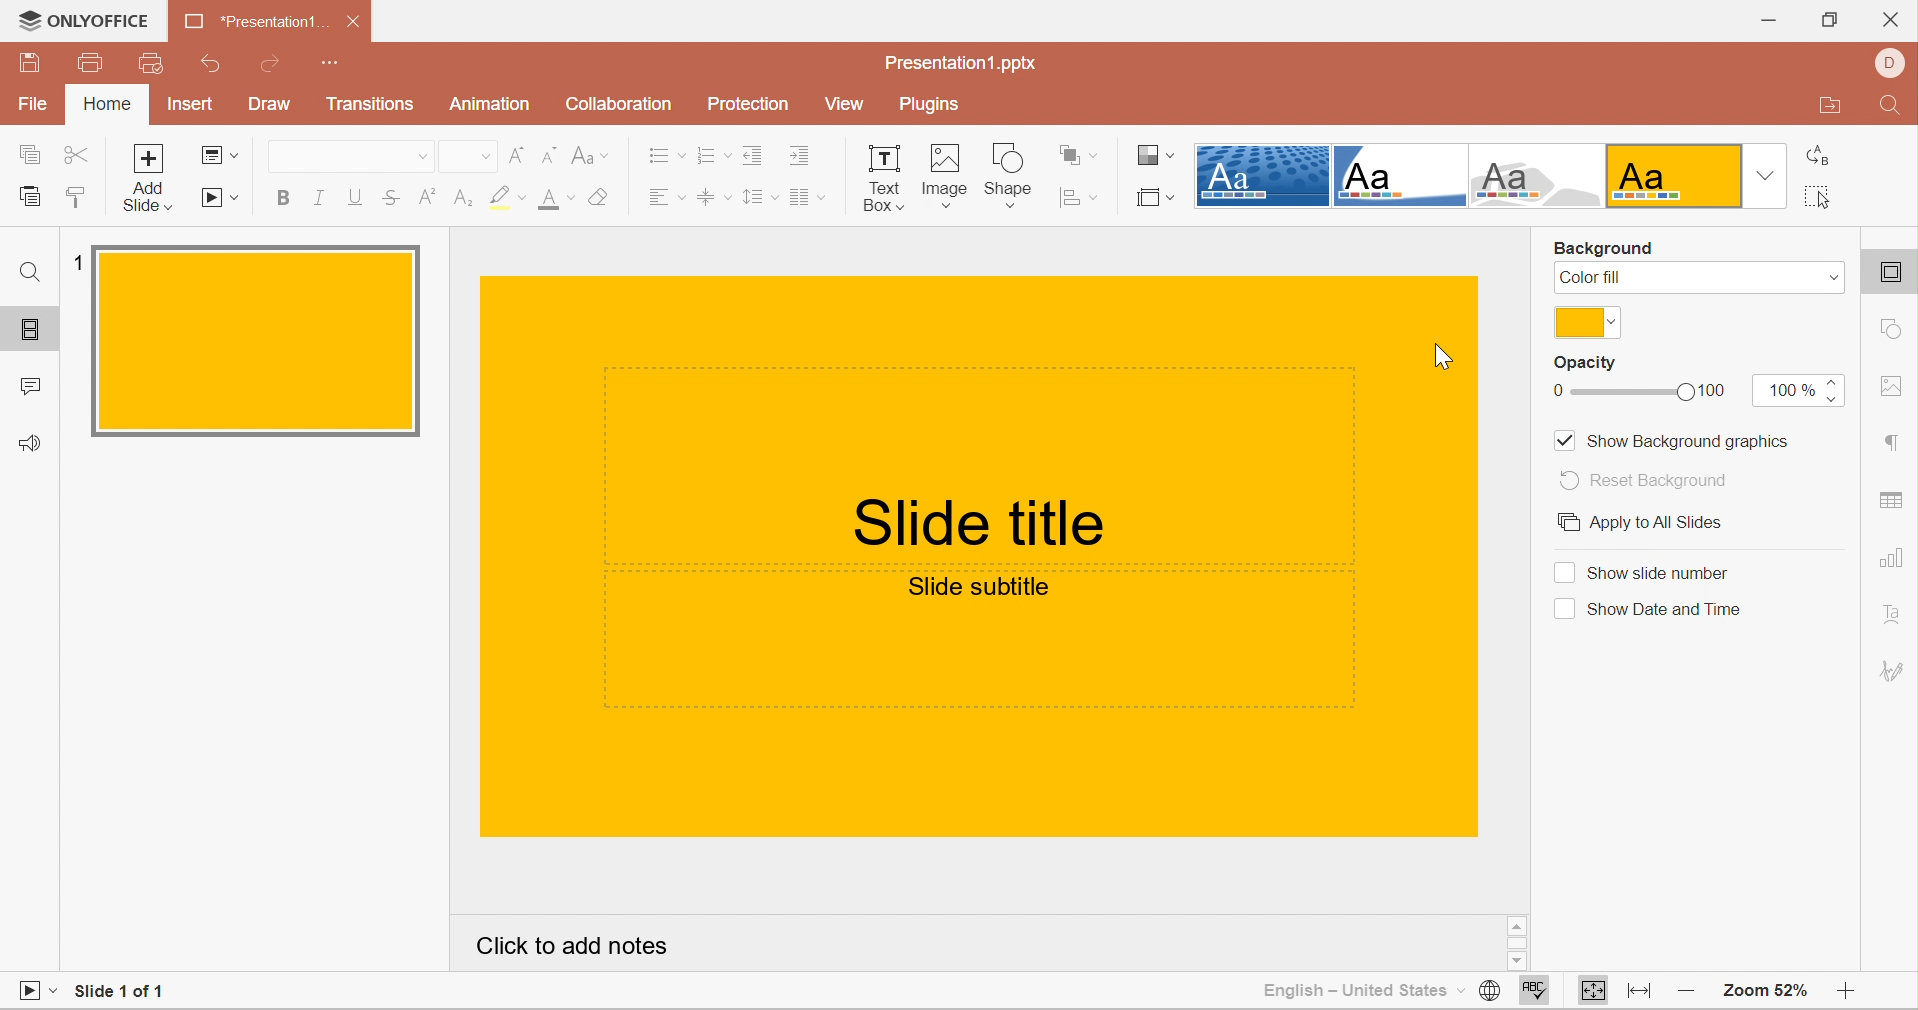 The height and width of the screenshot is (1010, 1918). What do you see at coordinates (79, 23) in the screenshot?
I see `ONLYOFFICE` at bounding box center [79, 23].